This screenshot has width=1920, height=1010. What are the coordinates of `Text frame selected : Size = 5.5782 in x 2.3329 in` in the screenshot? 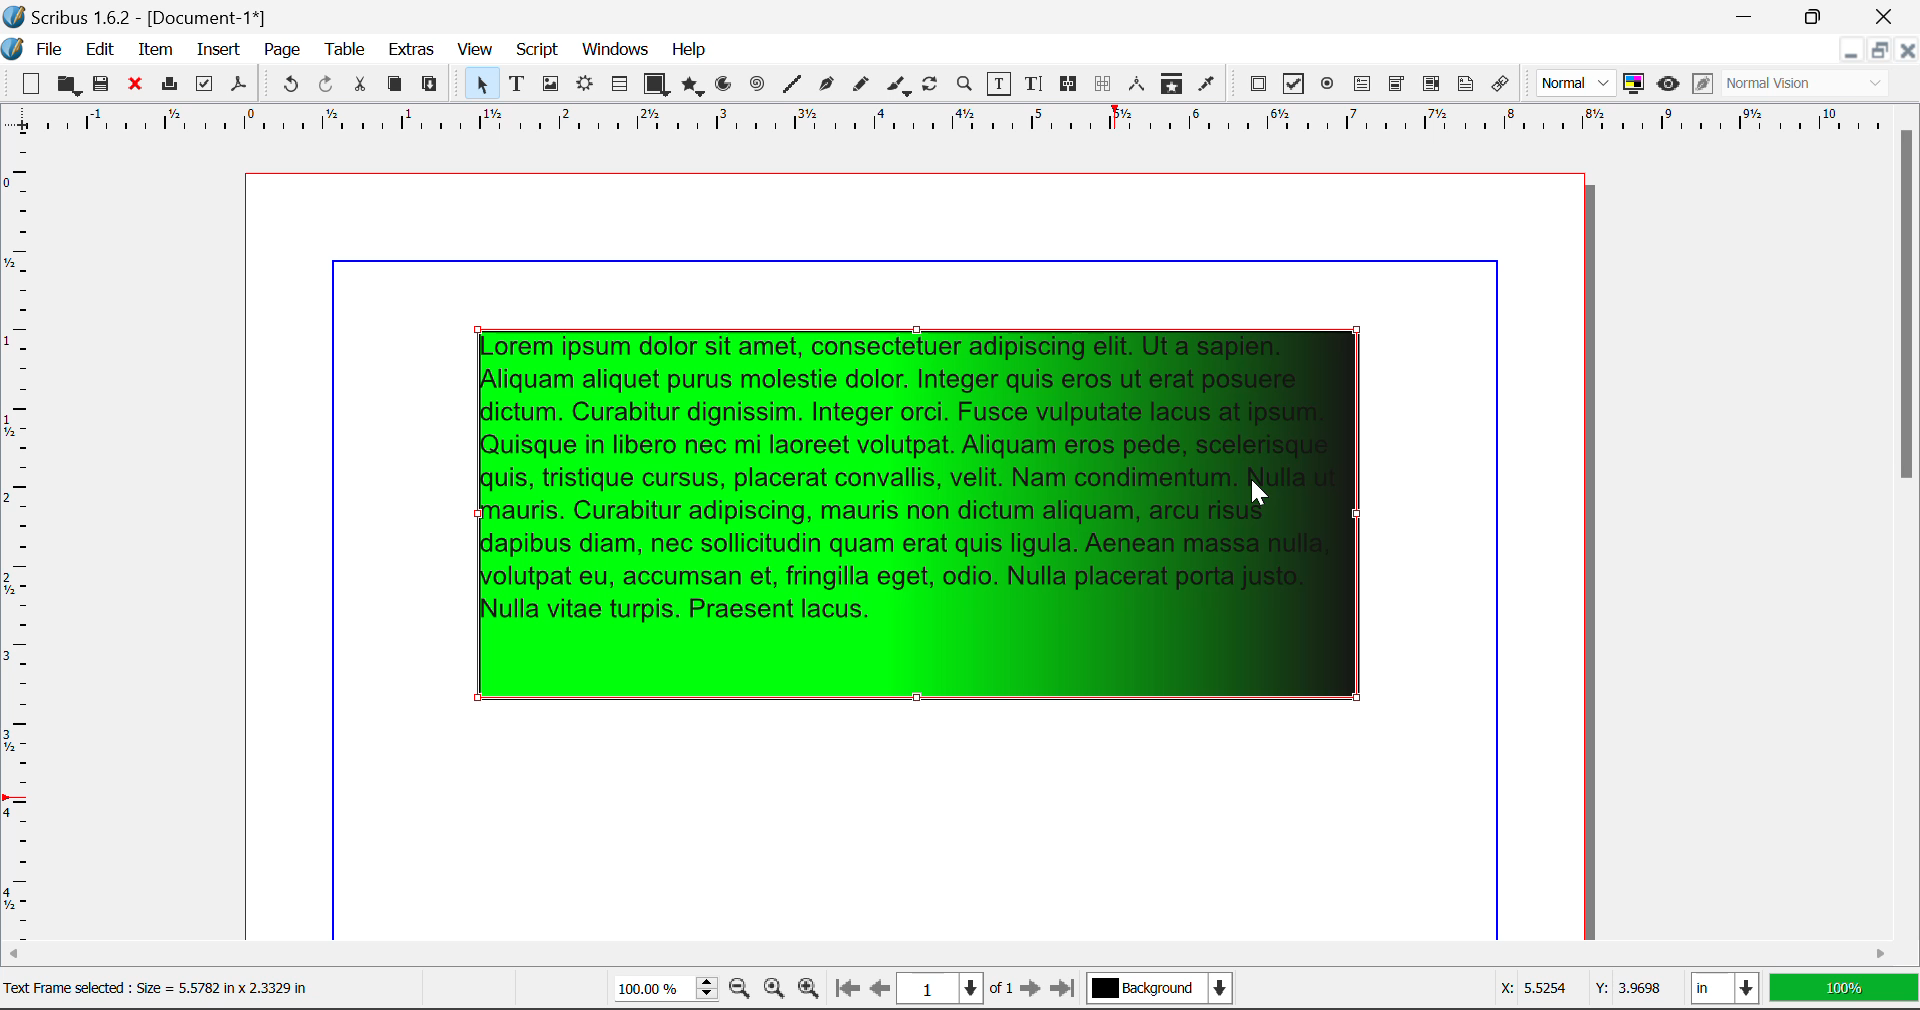 It's located at (160, 986).